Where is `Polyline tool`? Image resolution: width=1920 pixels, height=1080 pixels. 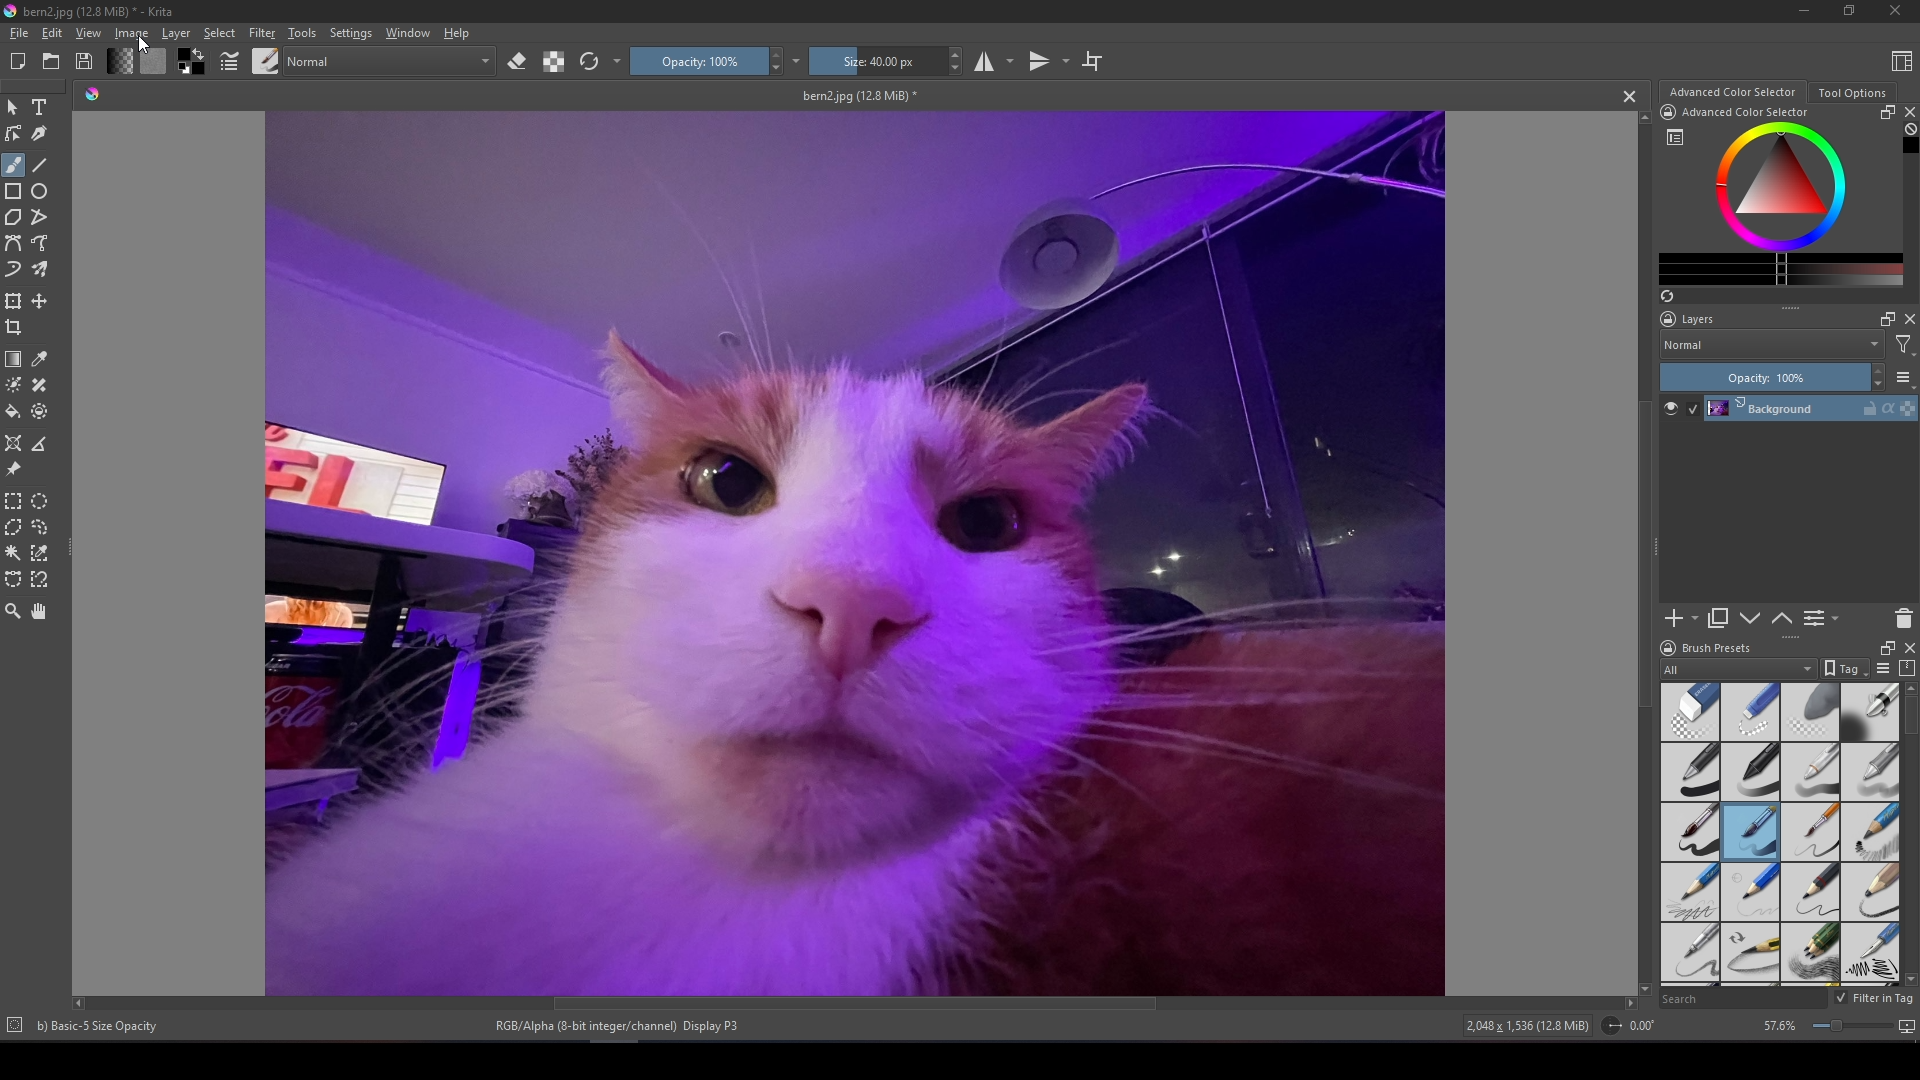 Polyline tool is located at coordinates (38, 216).